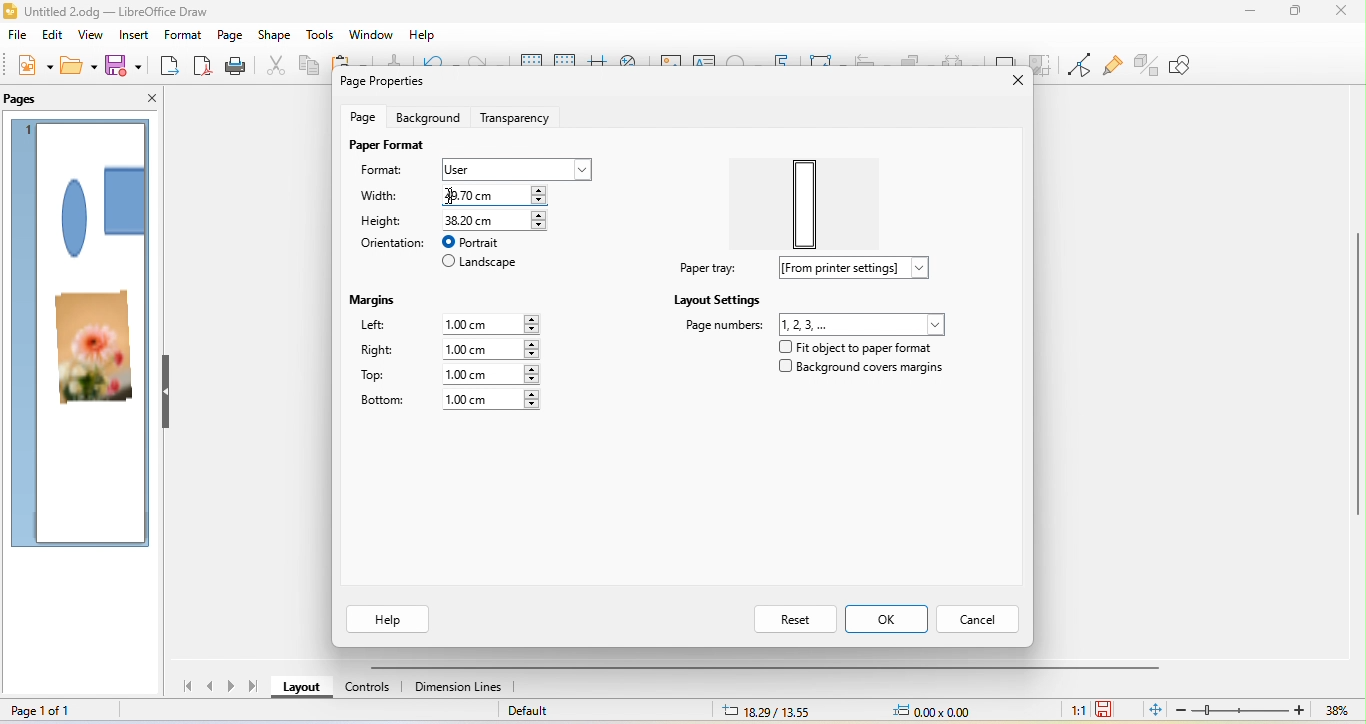 This screenshot has height=724, width=1366. I want to click on show draw function, so click(1192, 67).